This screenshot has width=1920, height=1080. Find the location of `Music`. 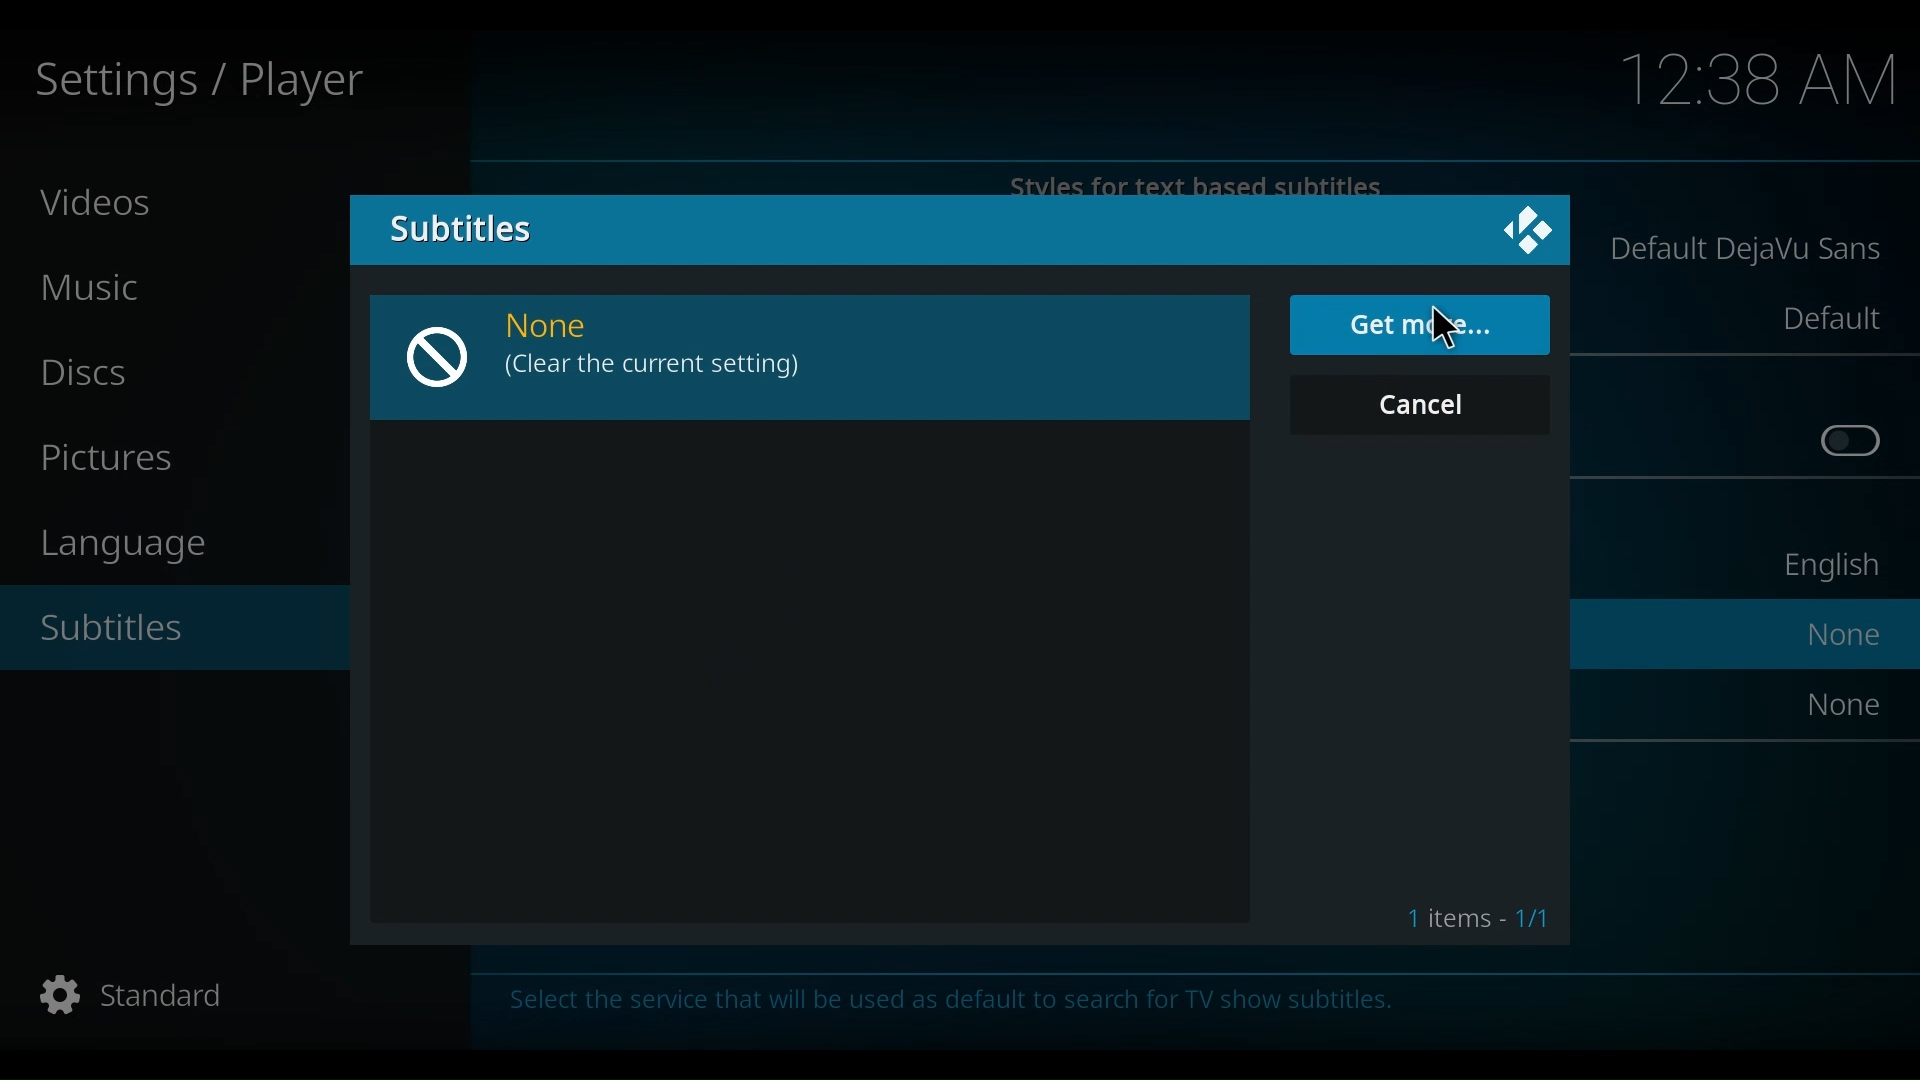

Music is located at coordinates (100, 289).